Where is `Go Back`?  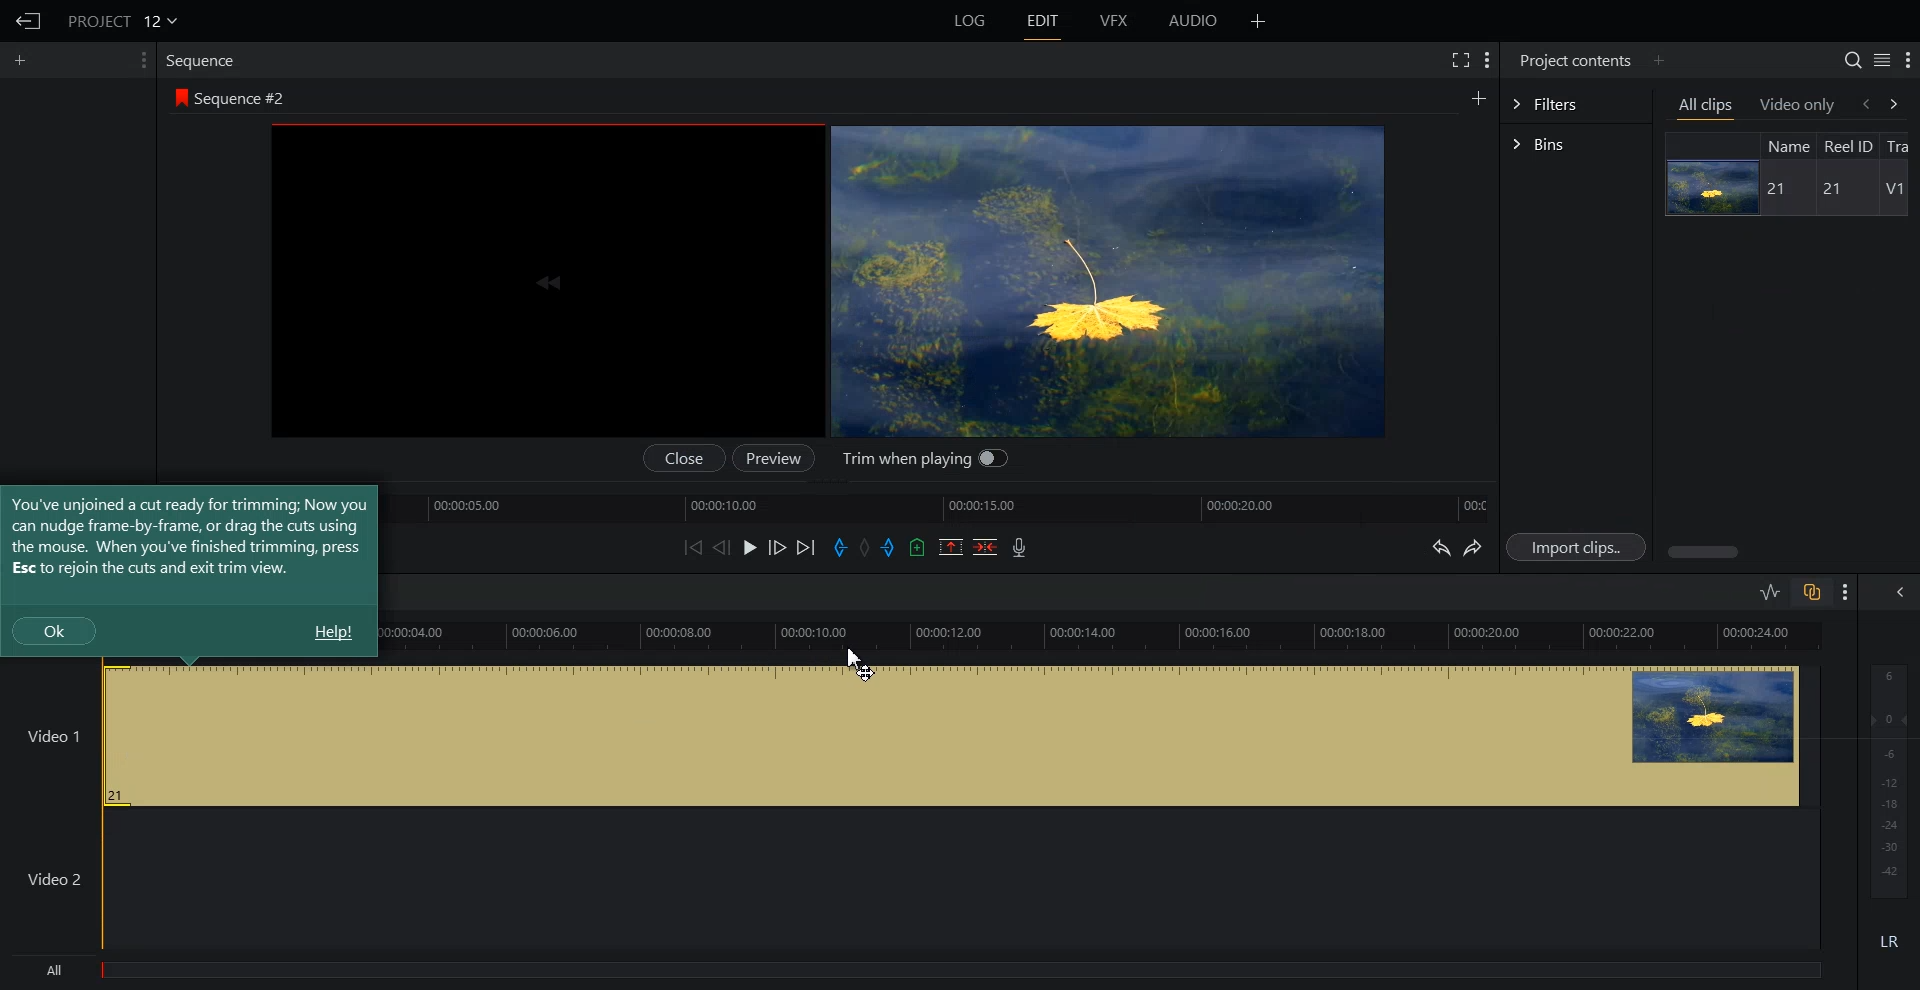
Go Back is located at coordinates (26, 21).